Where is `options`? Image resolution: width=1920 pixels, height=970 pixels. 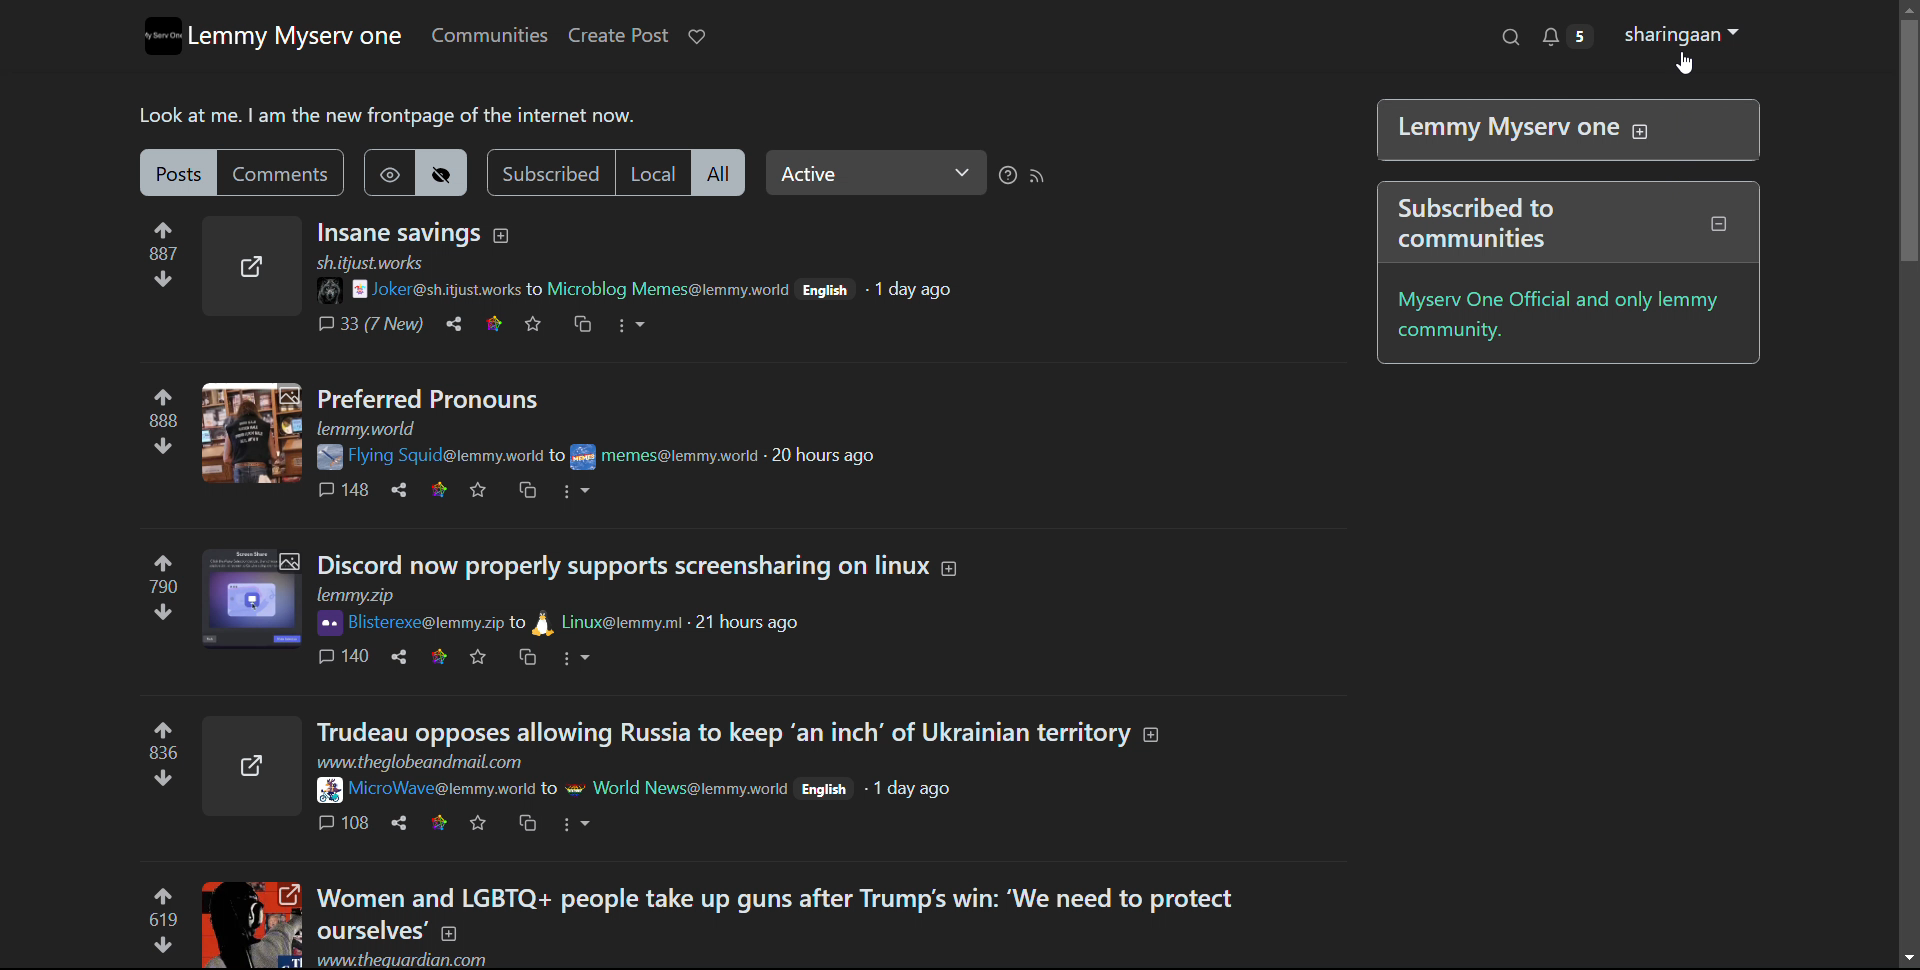
options is located at coordinates (577, 493).